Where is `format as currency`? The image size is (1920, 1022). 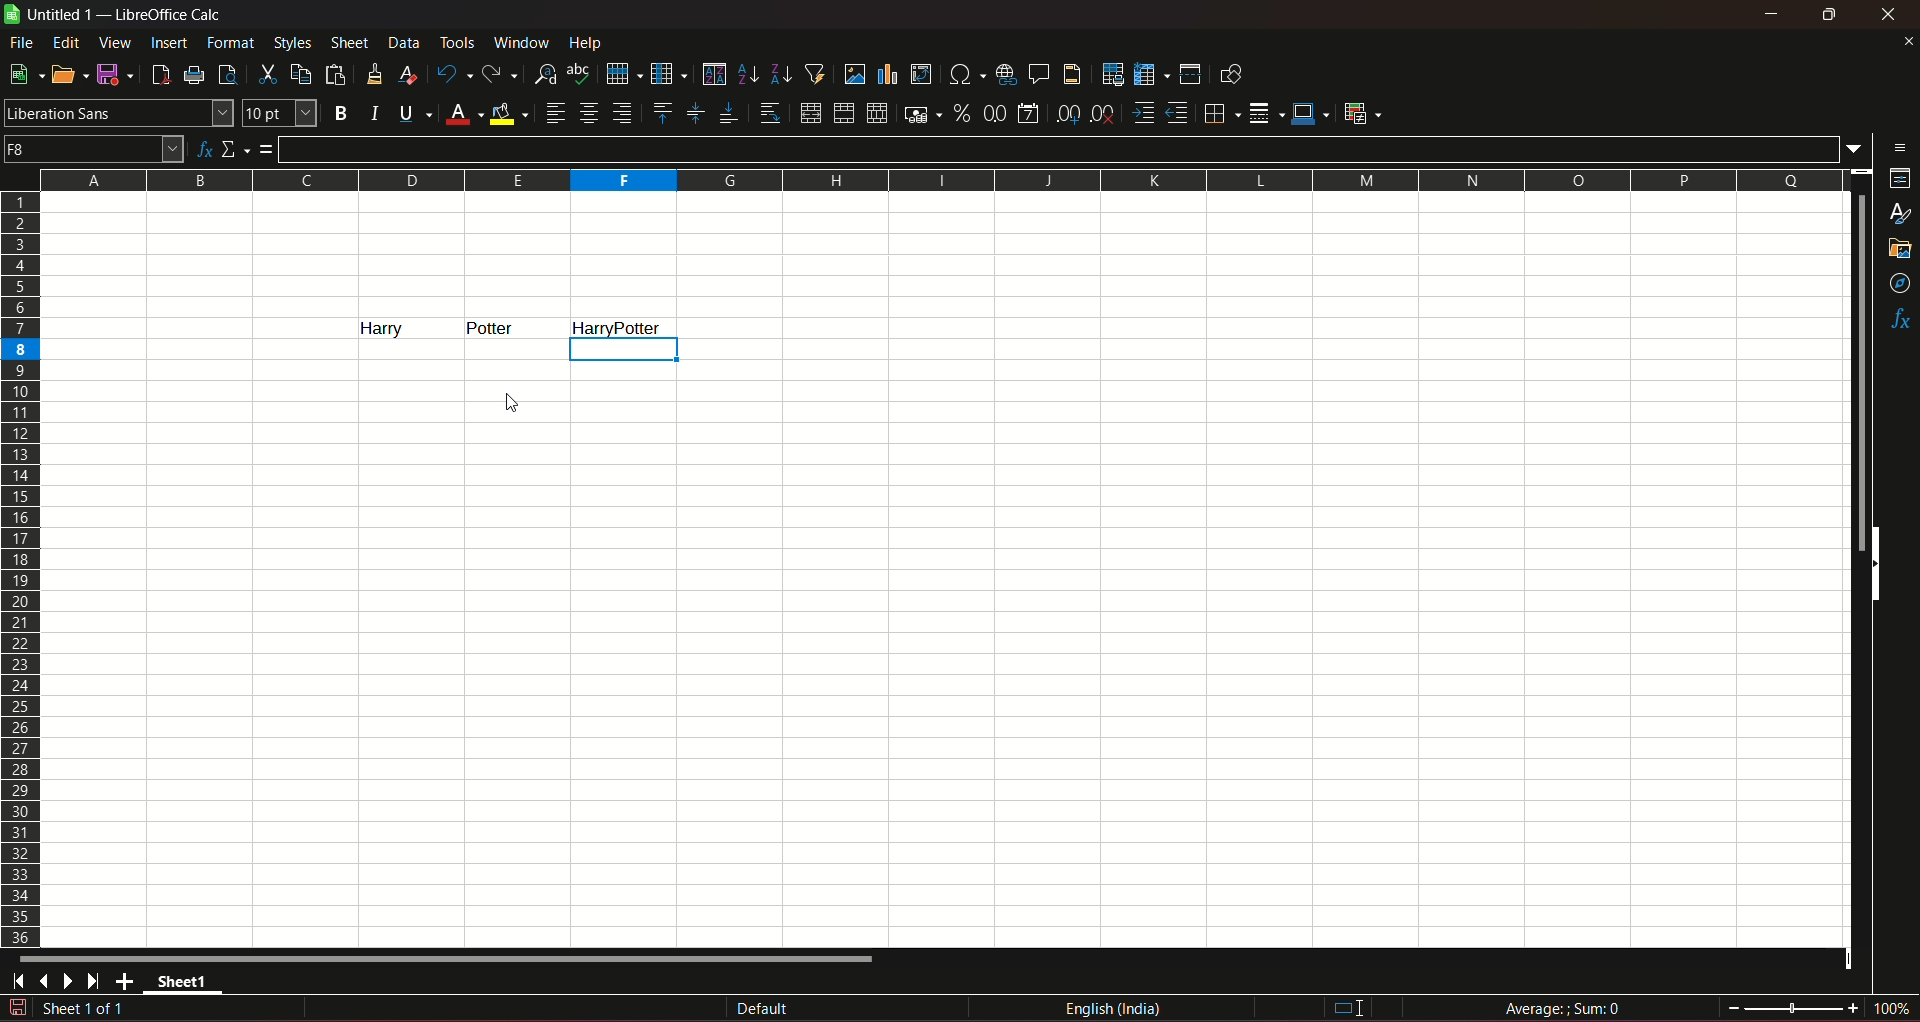 format as currency is located at coordinates (921, 114).